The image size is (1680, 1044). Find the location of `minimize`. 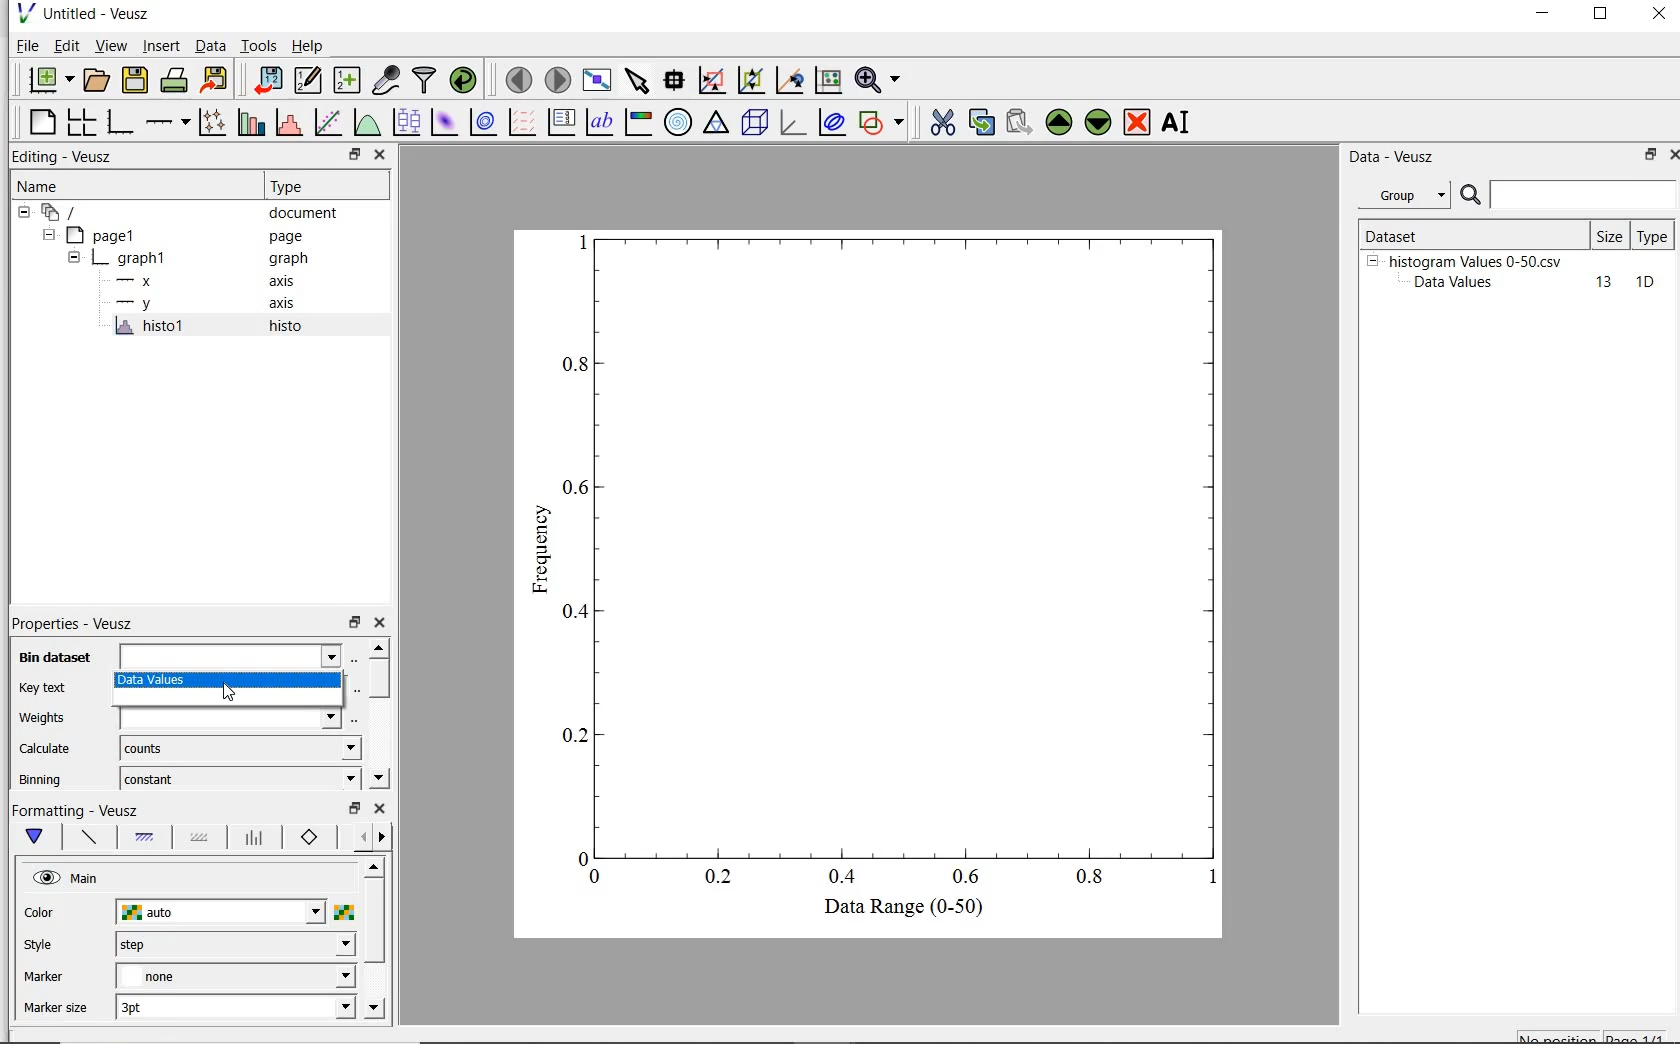

minimize is located at coordinates (1544, 16).